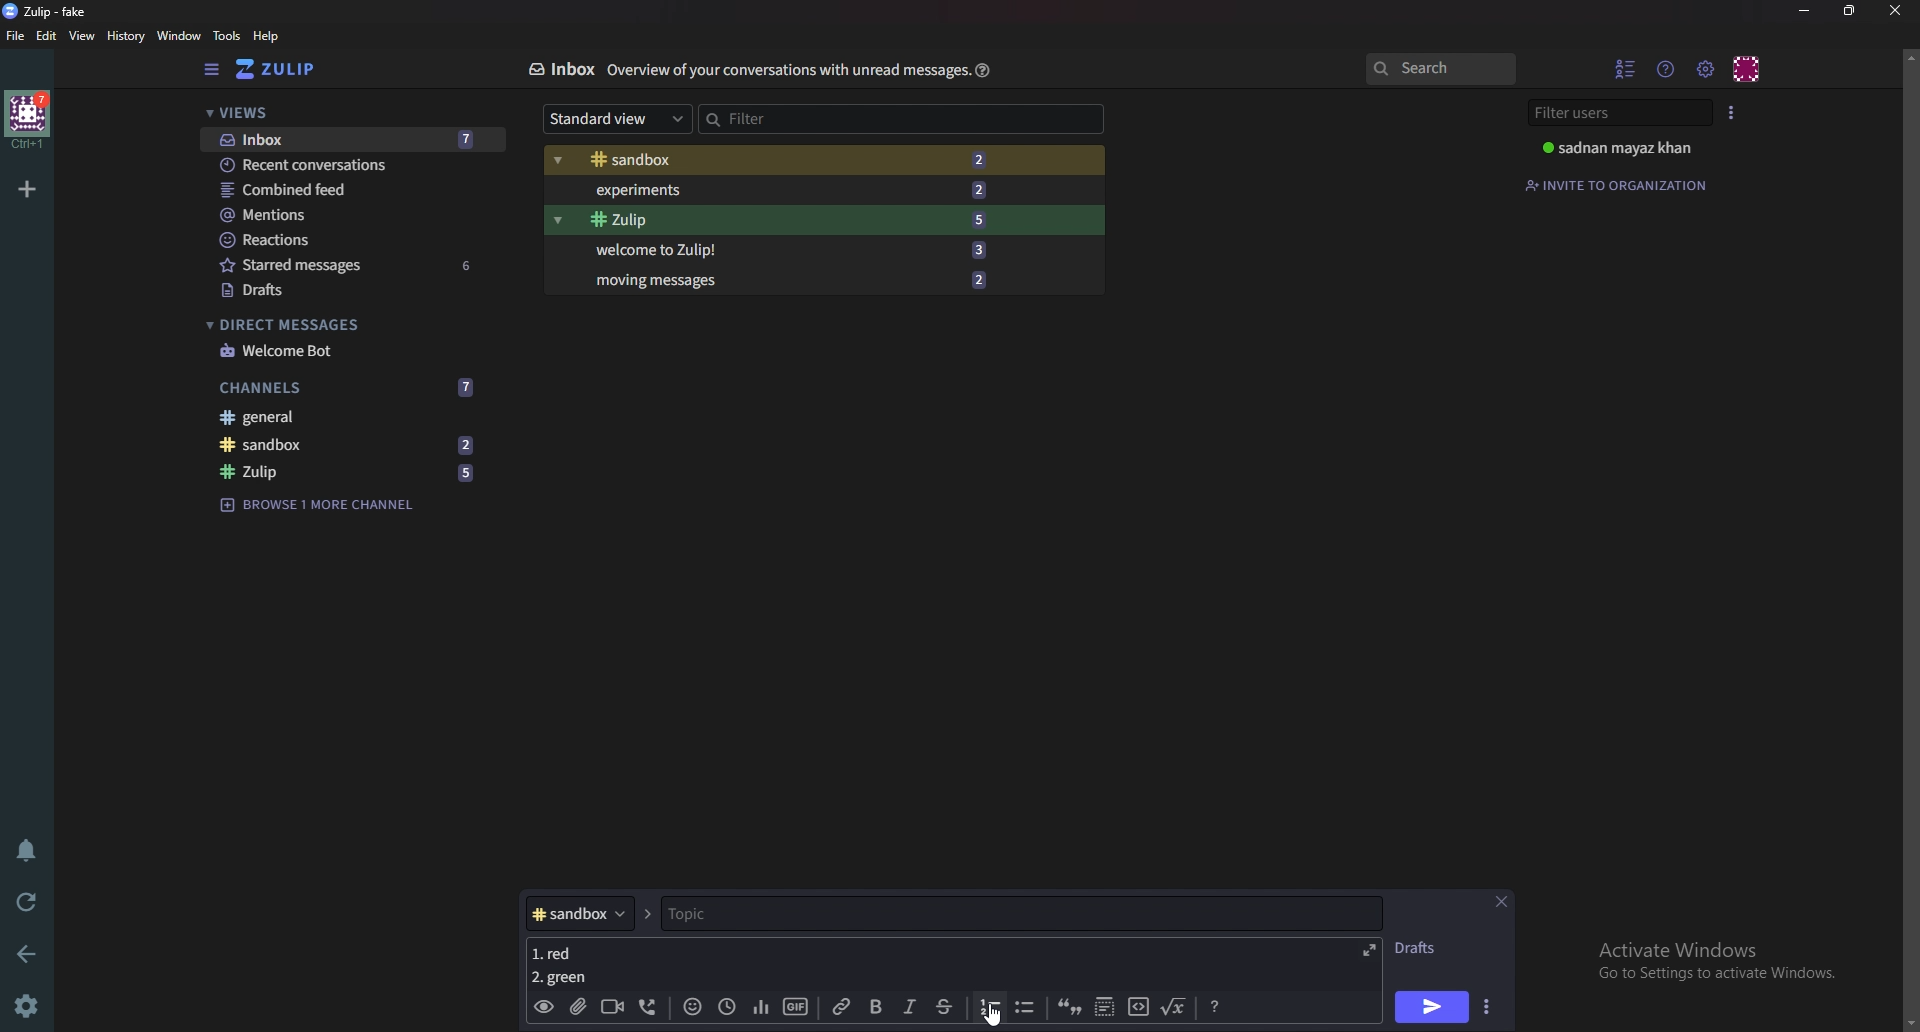 The image size is (1920, 1032). What do you see at coordinates (945, 1007) in the screenshot?
I see `Strike through` at bounding box center [945, 1007].